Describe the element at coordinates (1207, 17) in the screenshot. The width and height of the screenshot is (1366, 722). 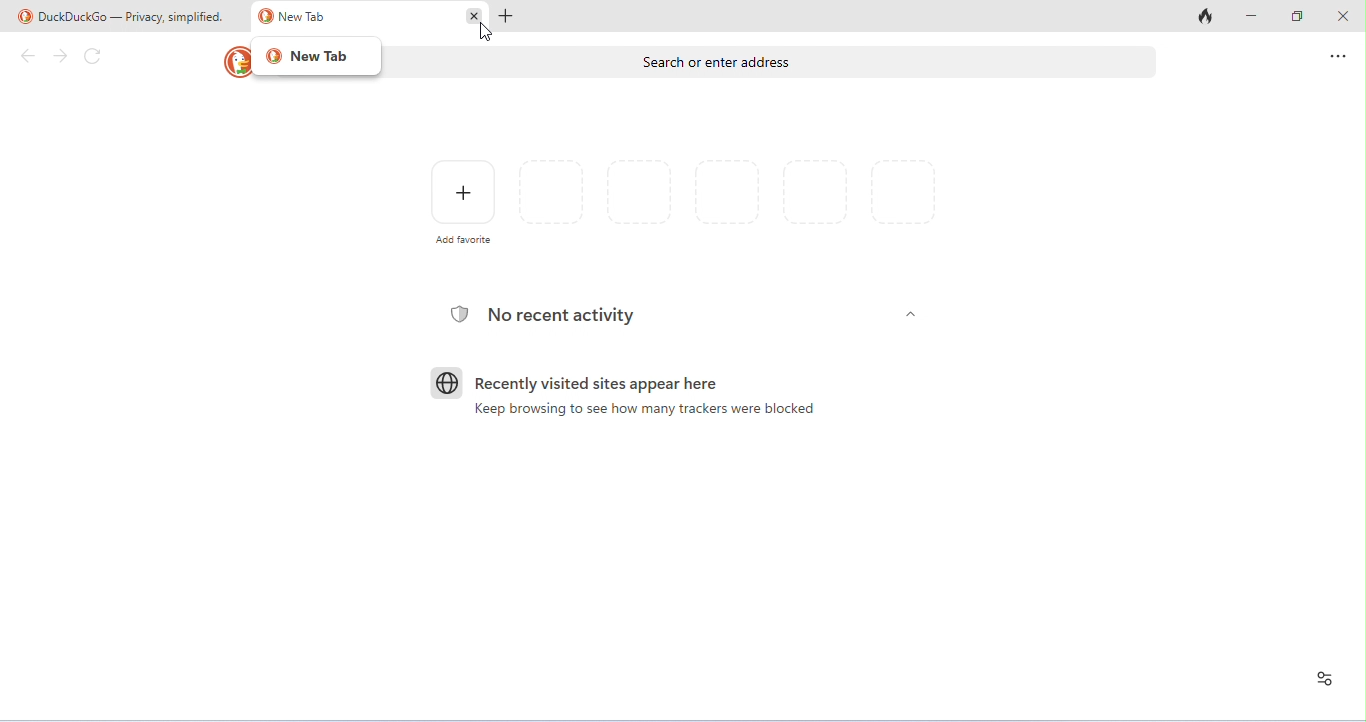
I see `Close tabs and clear data` at that location.